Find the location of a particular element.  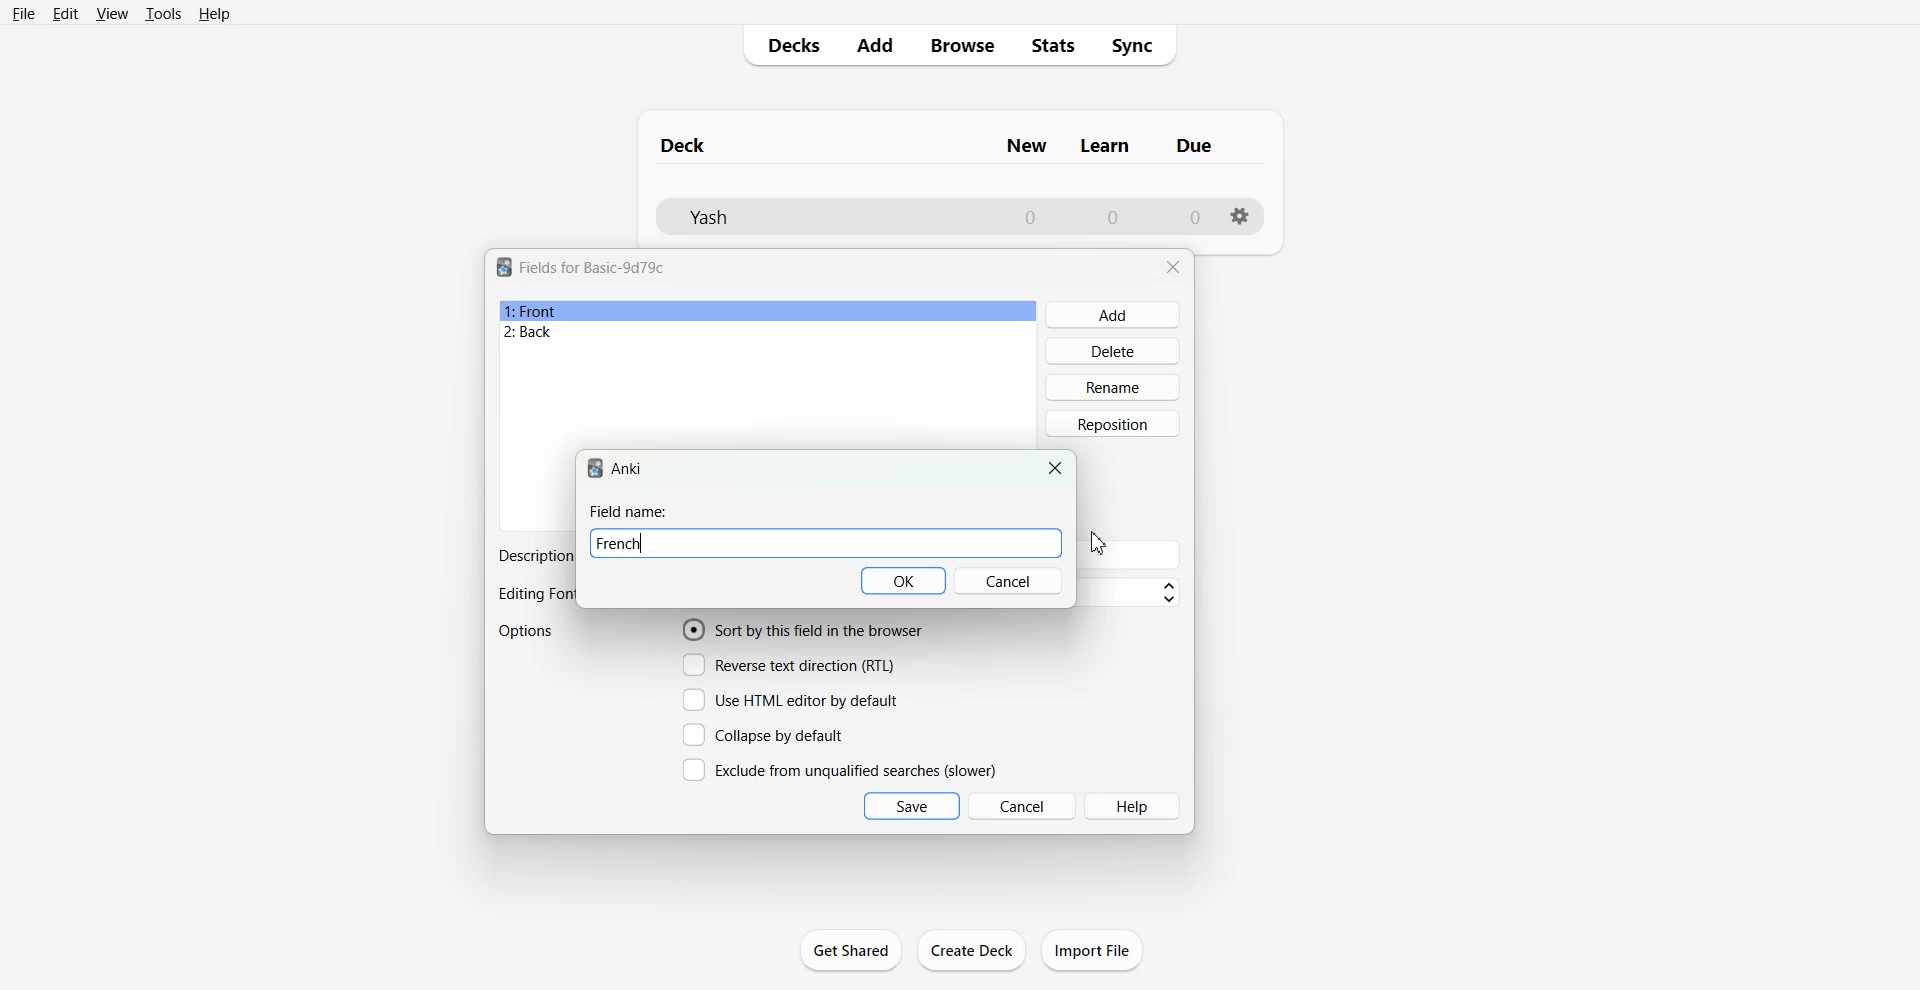

Column name is located at coordinates (1194, 145).